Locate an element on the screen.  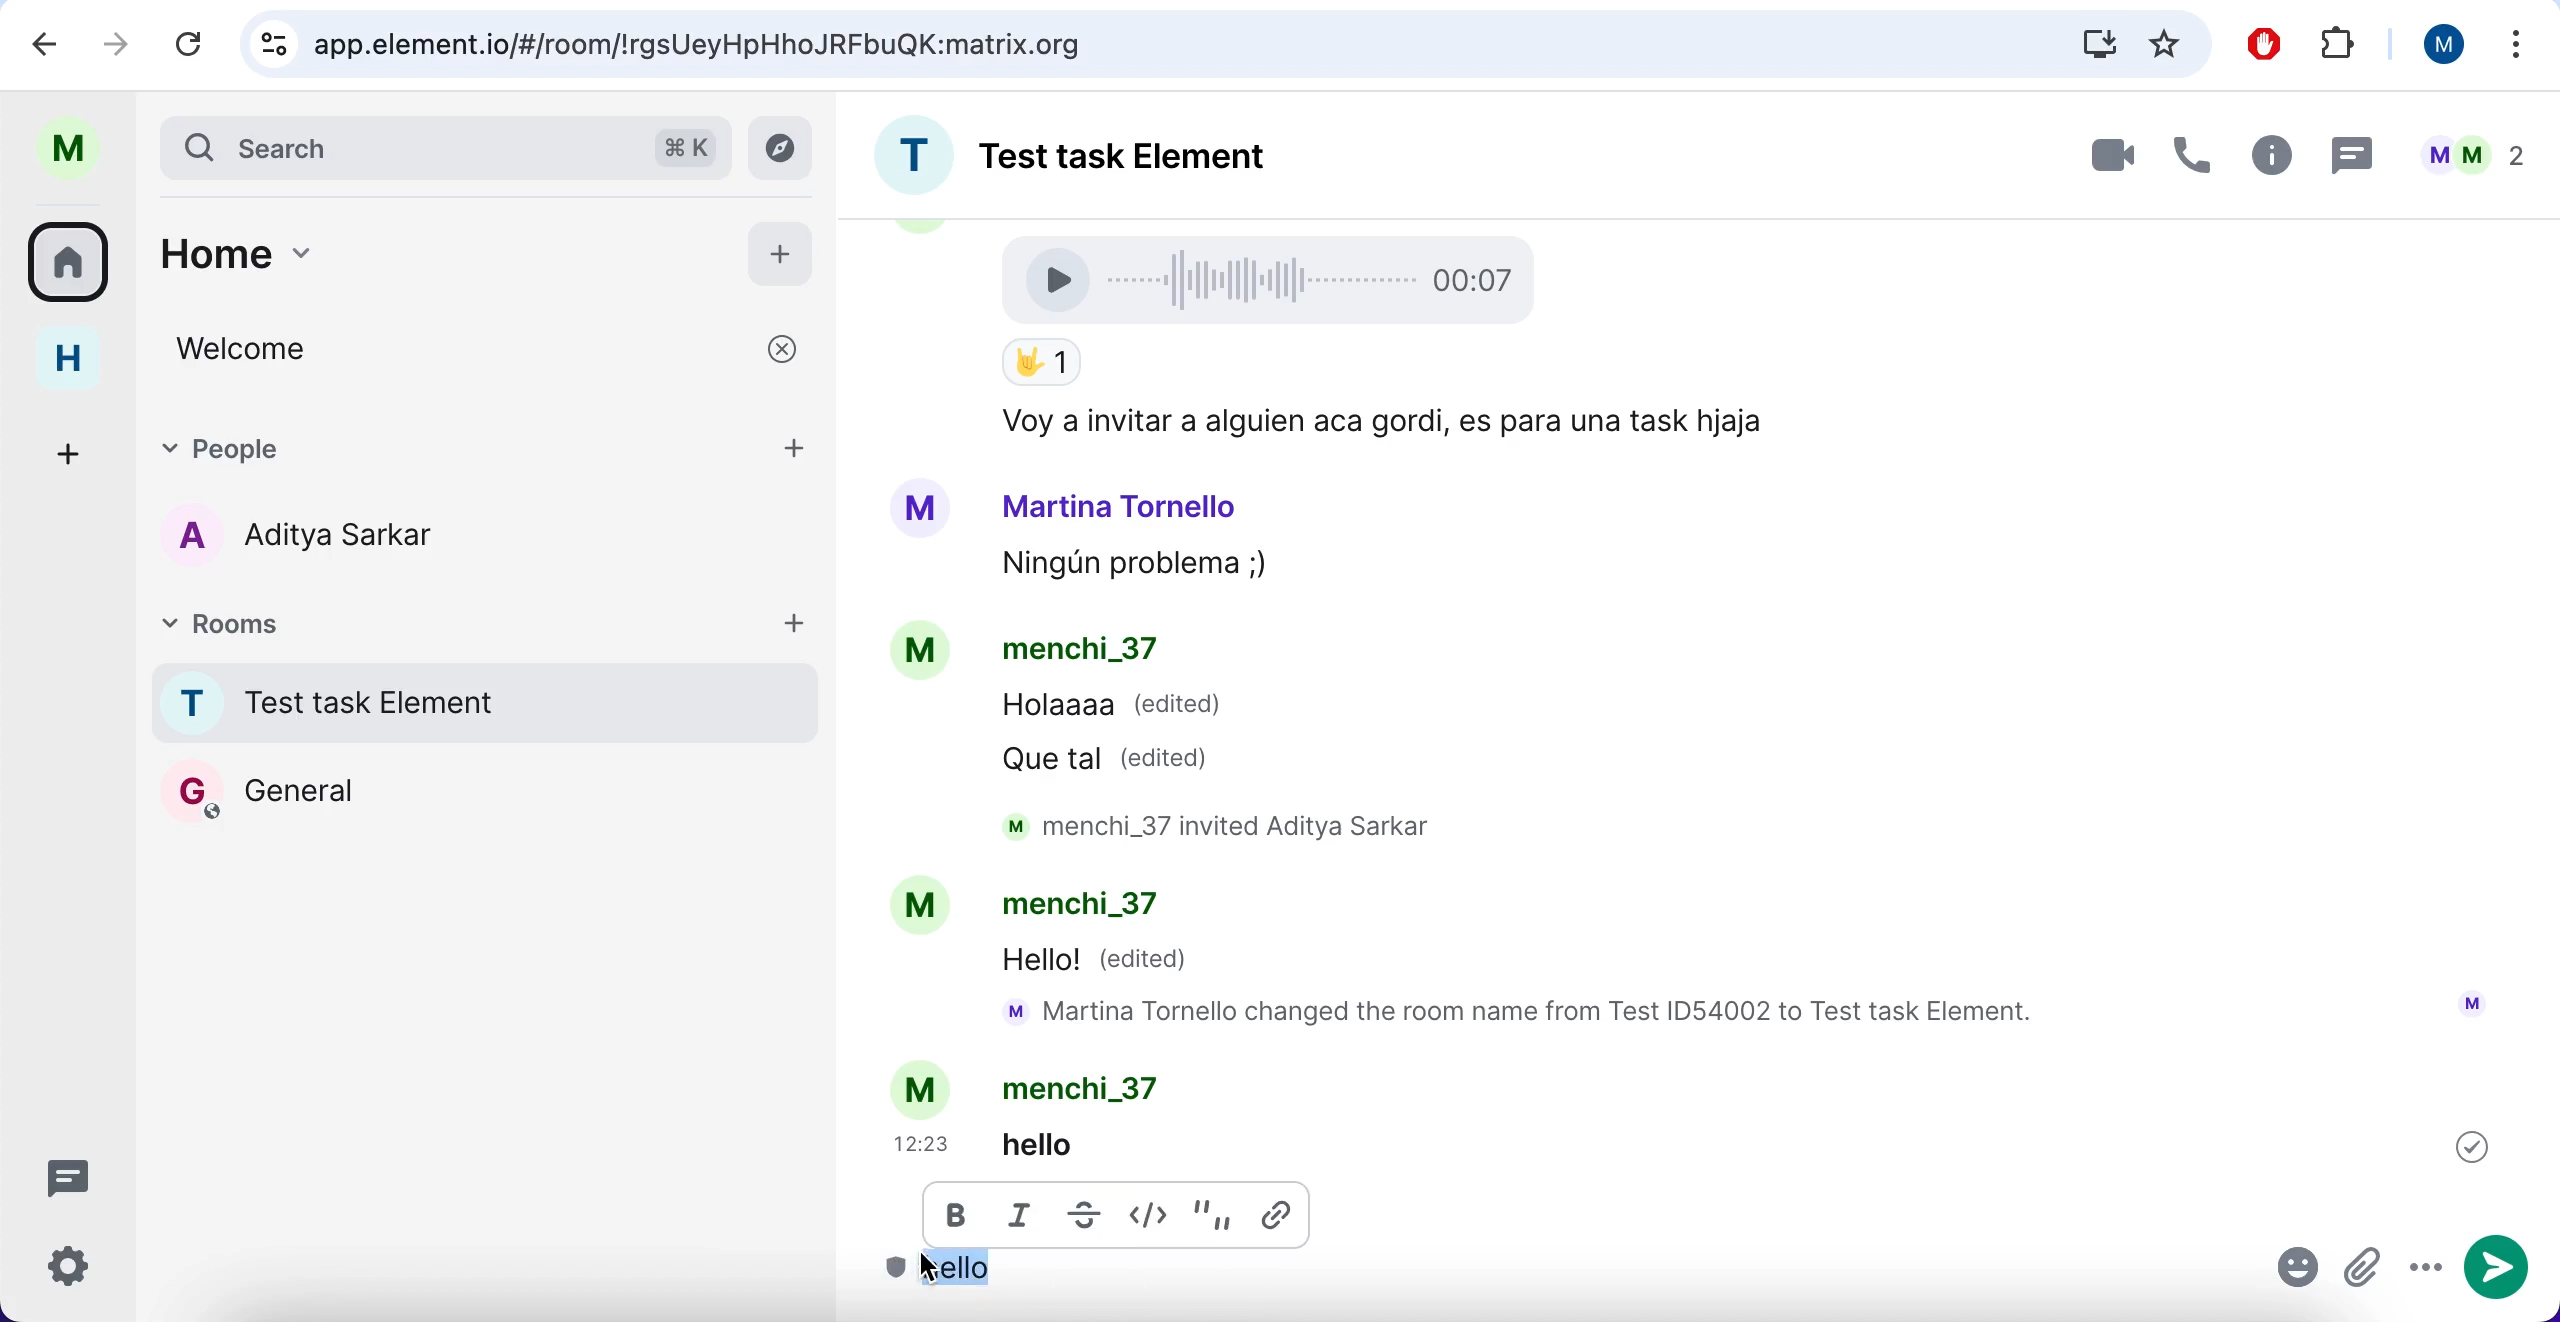
emoji is located at coordinates (2299, 1272).